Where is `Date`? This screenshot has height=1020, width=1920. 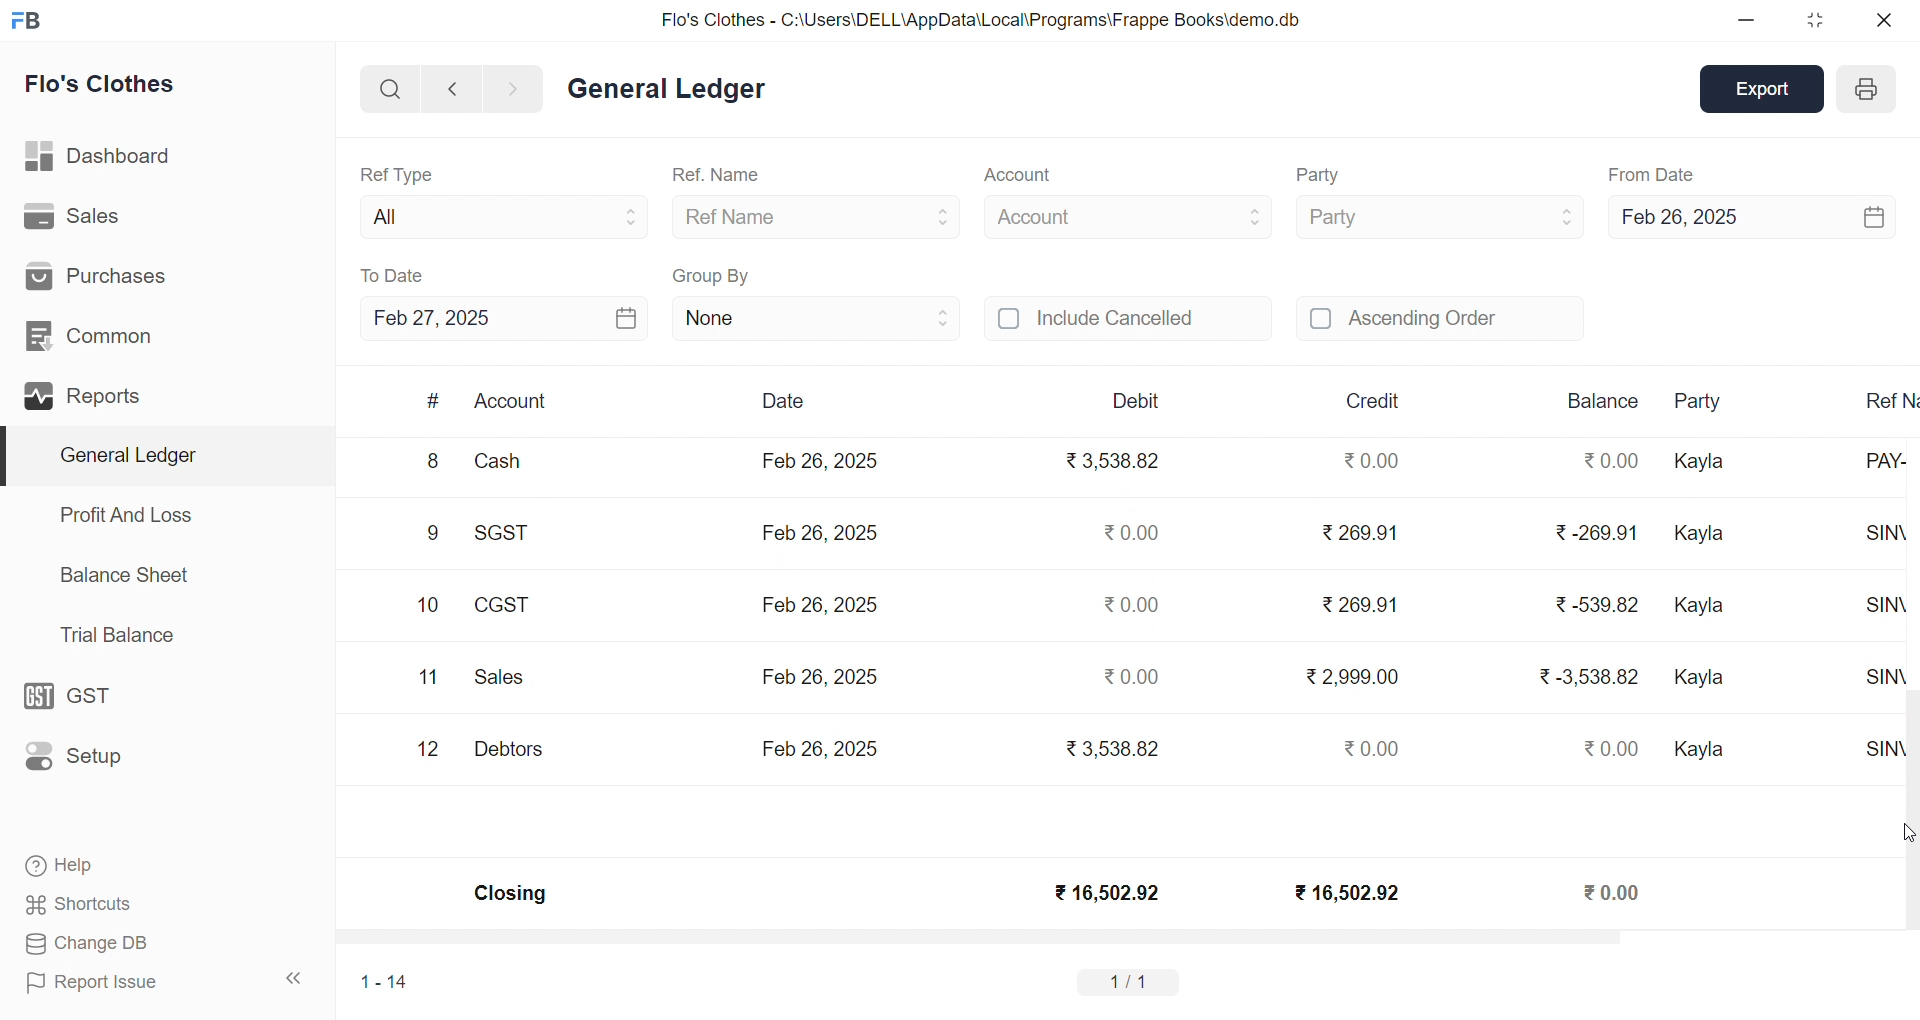
Date is located at coordinates (782, 401).